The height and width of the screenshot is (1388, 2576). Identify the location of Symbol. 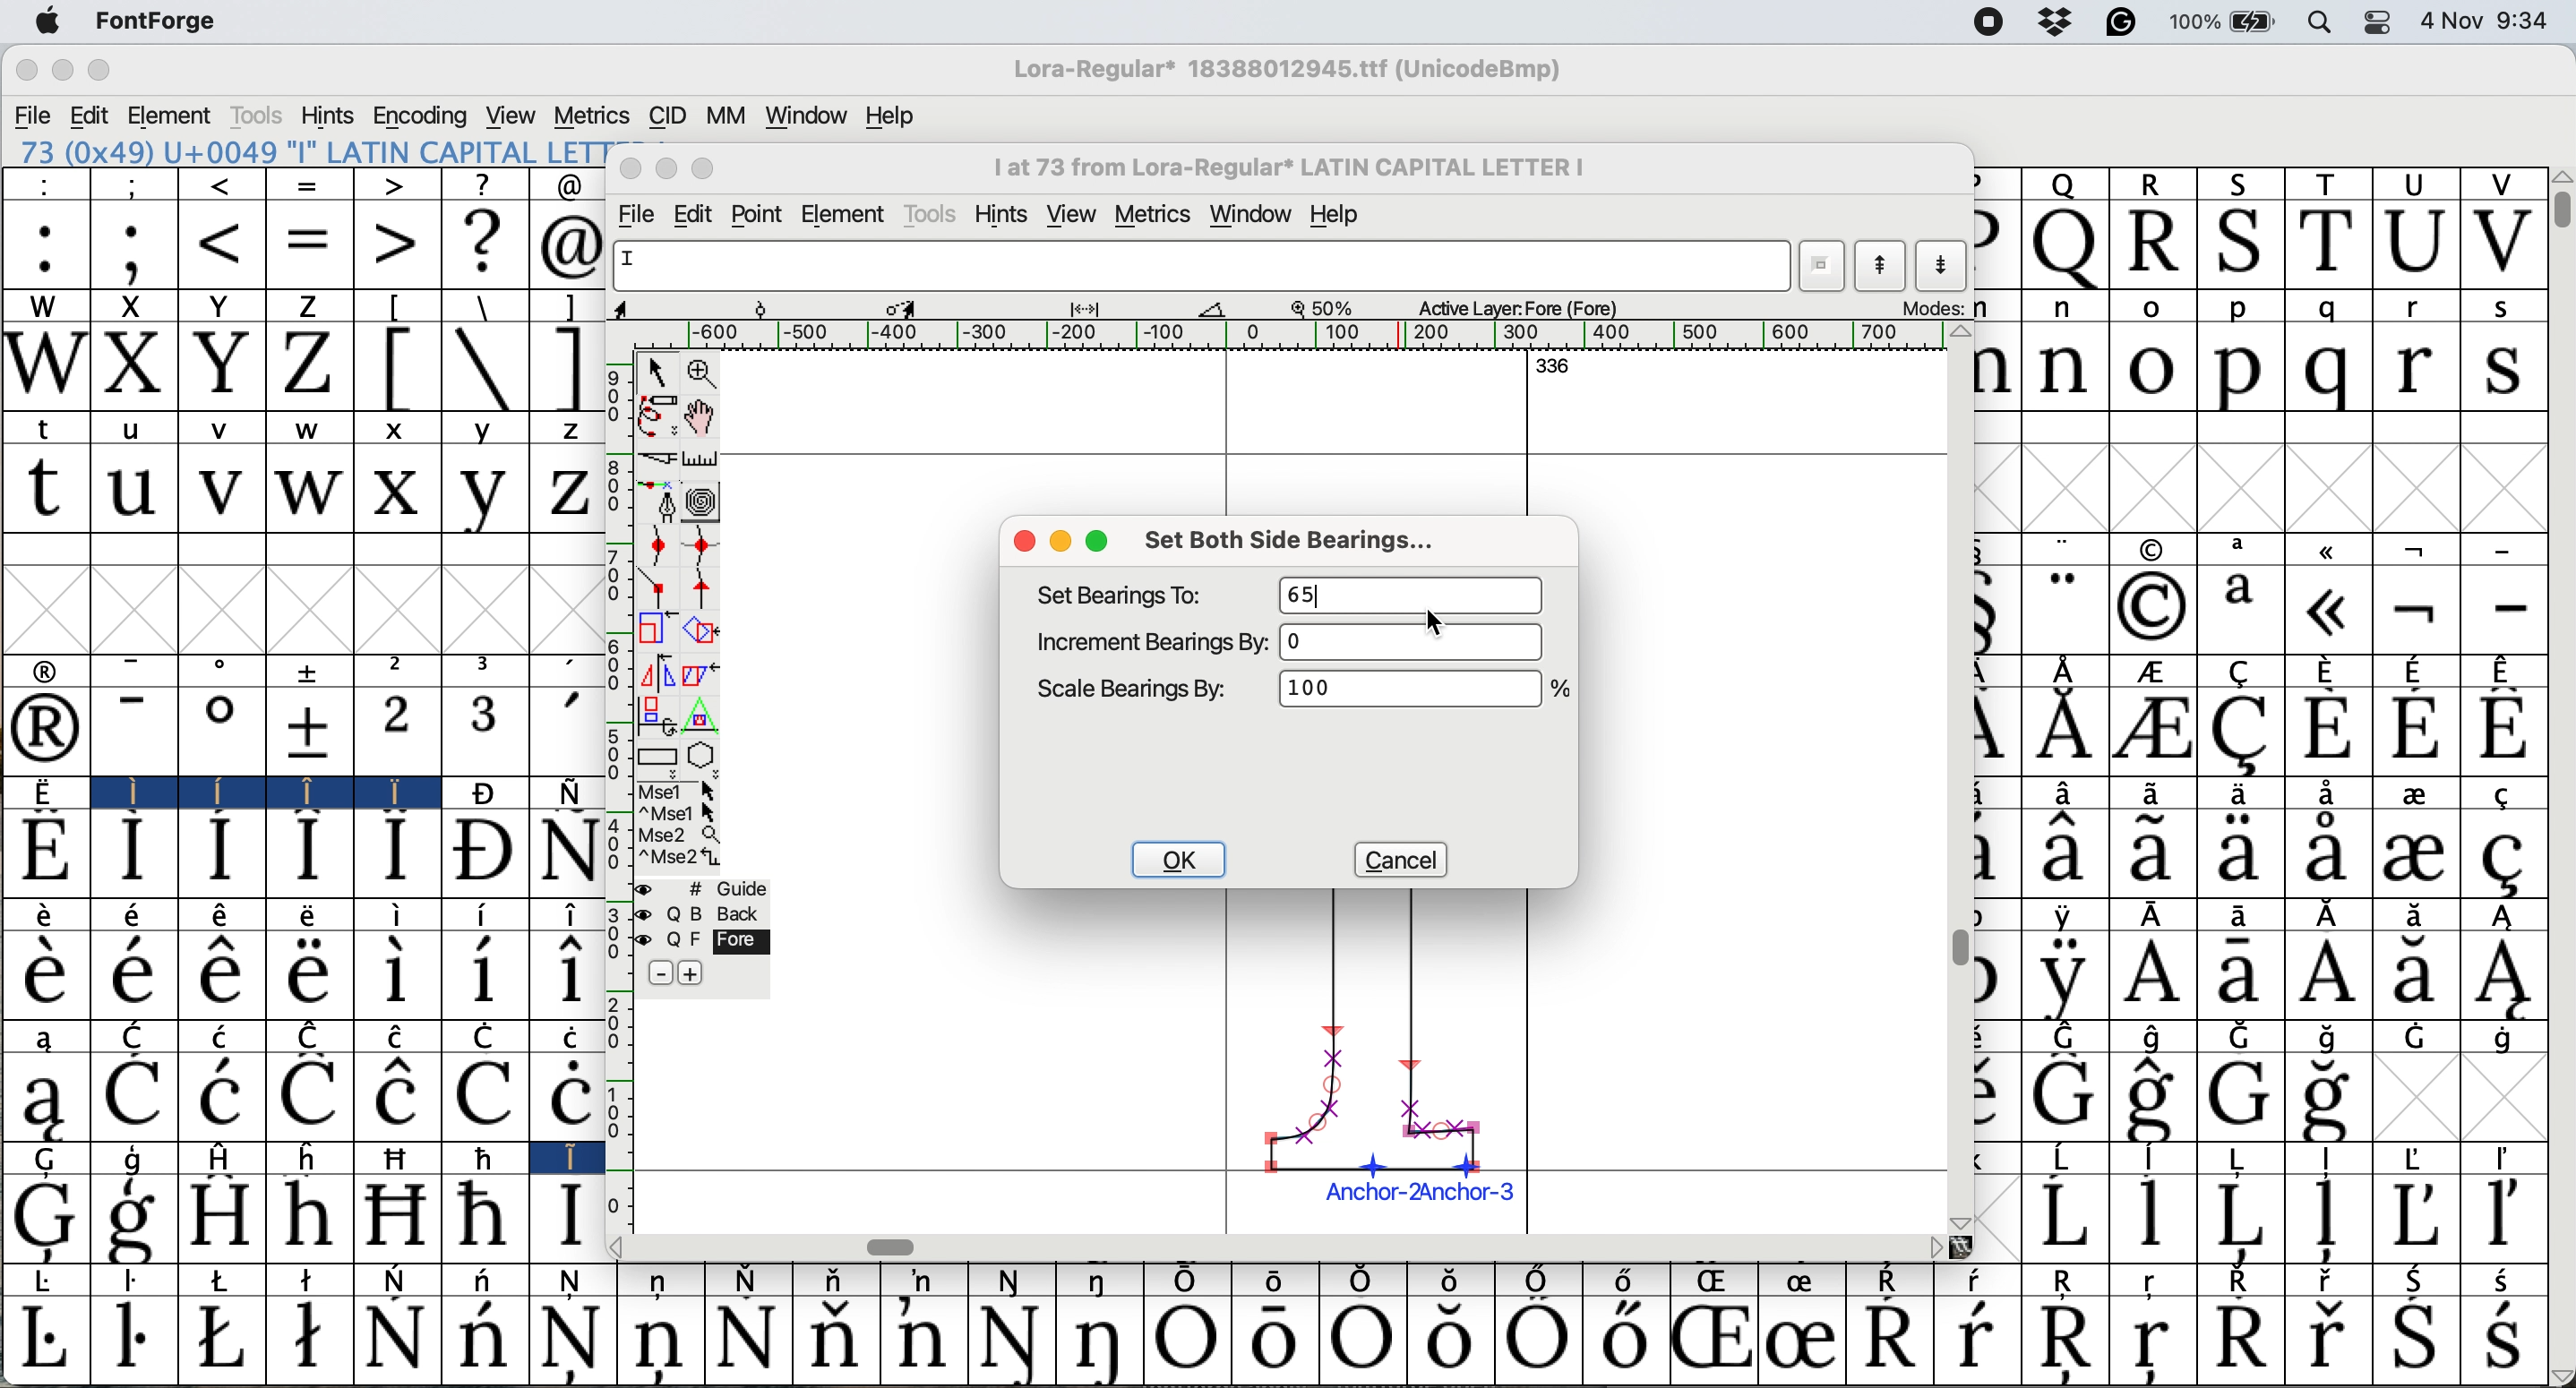
(484, 1340).